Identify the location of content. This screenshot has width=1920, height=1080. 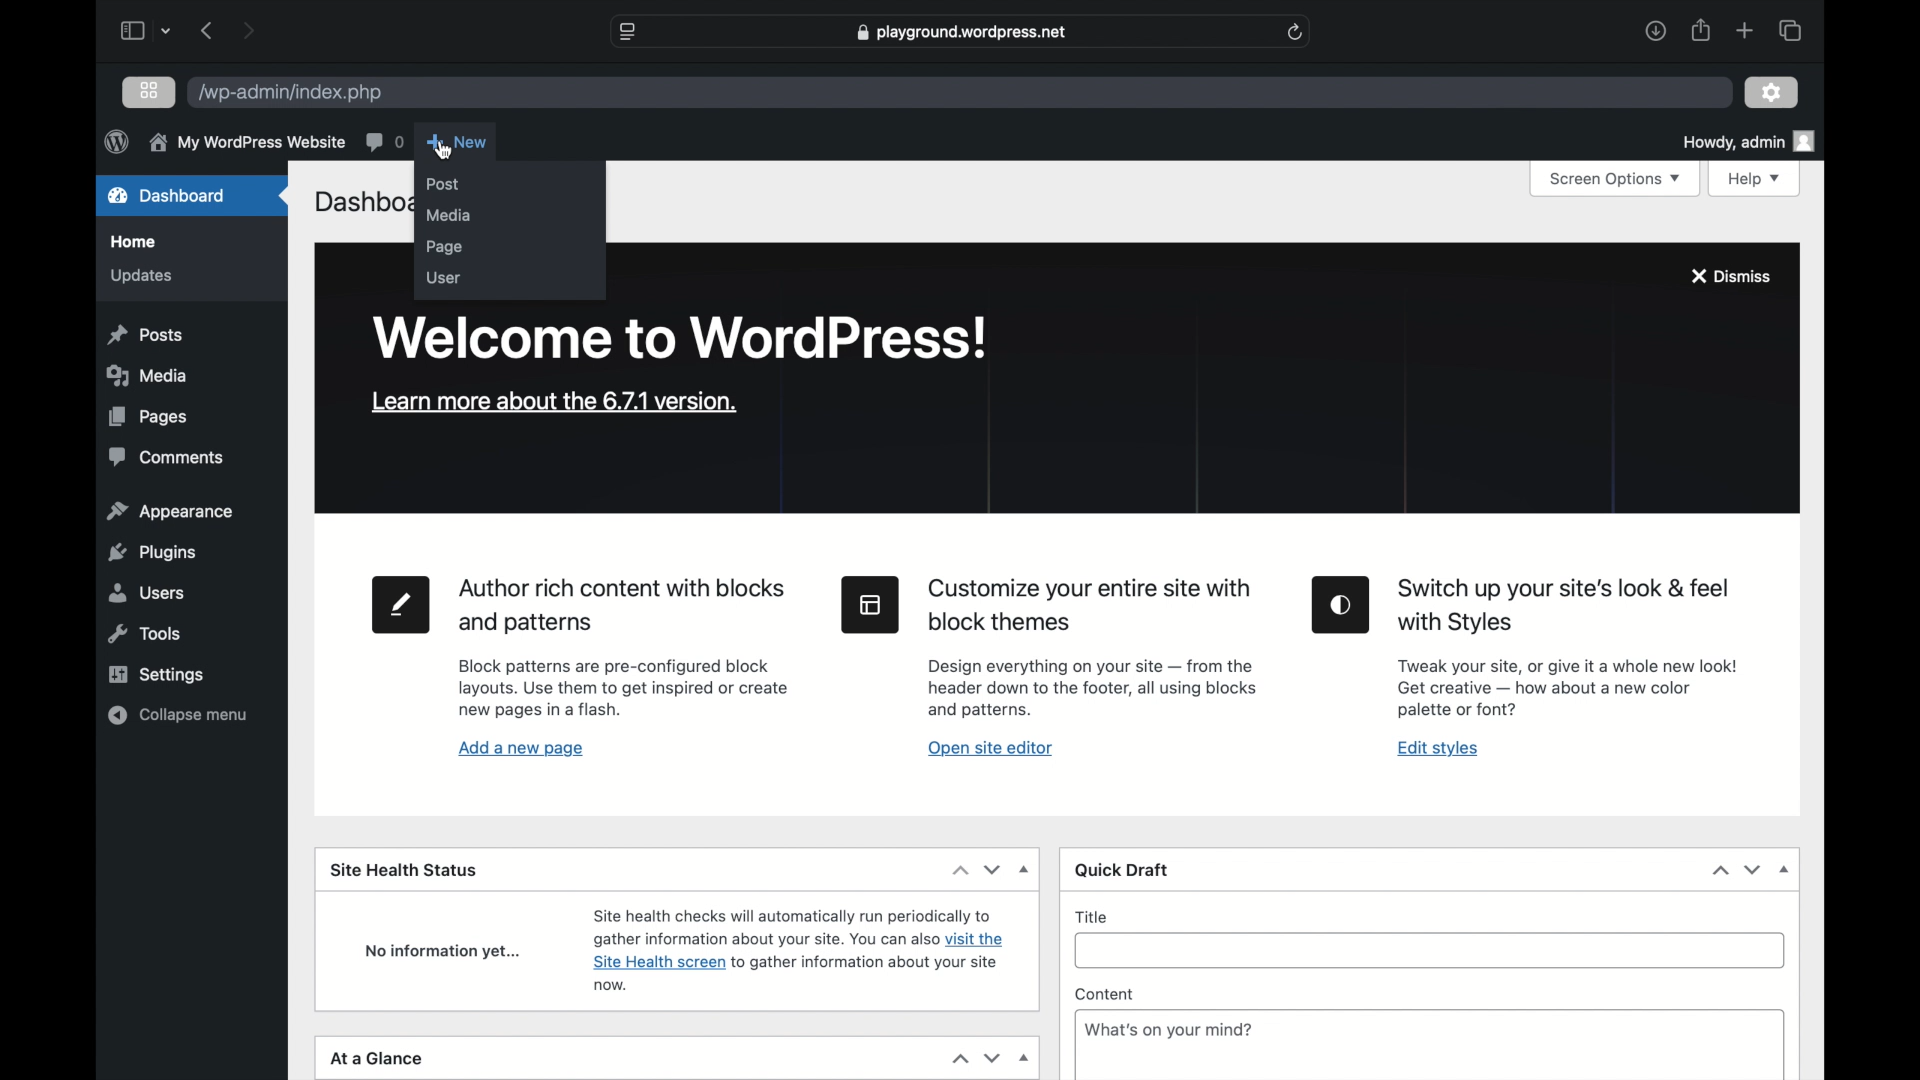
(1104, 995).